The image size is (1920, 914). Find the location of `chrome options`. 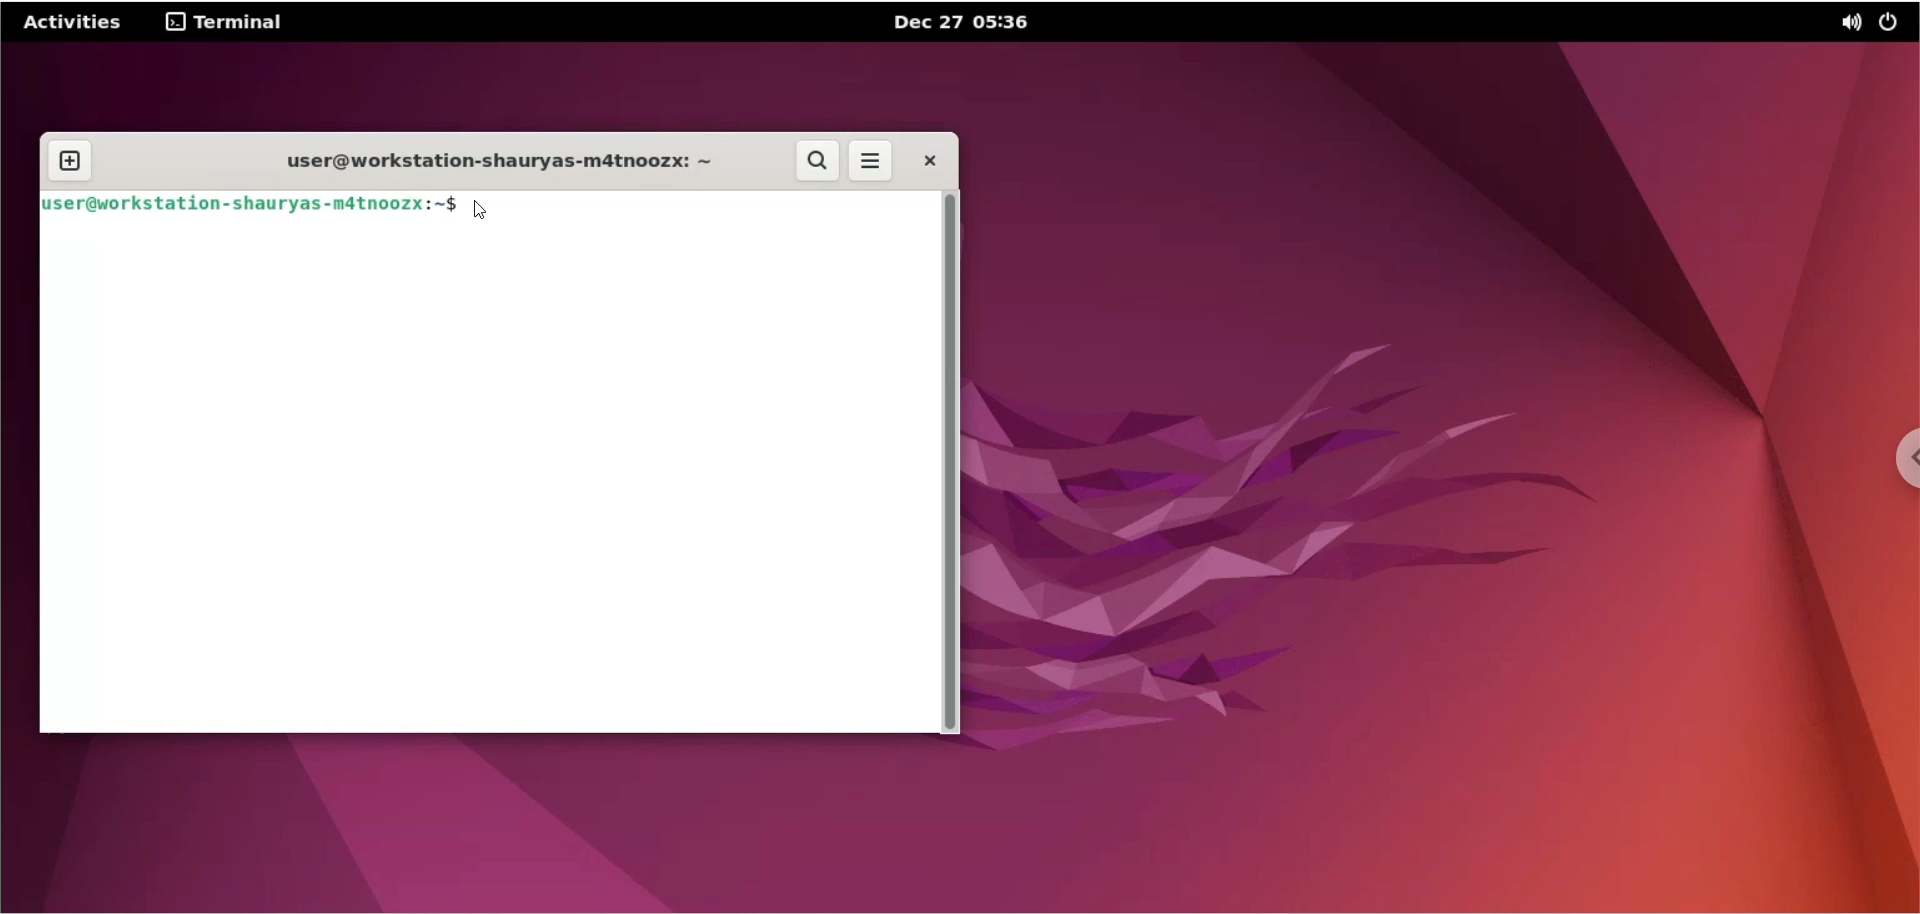

chrome options is located at coordinates (1902, 459).